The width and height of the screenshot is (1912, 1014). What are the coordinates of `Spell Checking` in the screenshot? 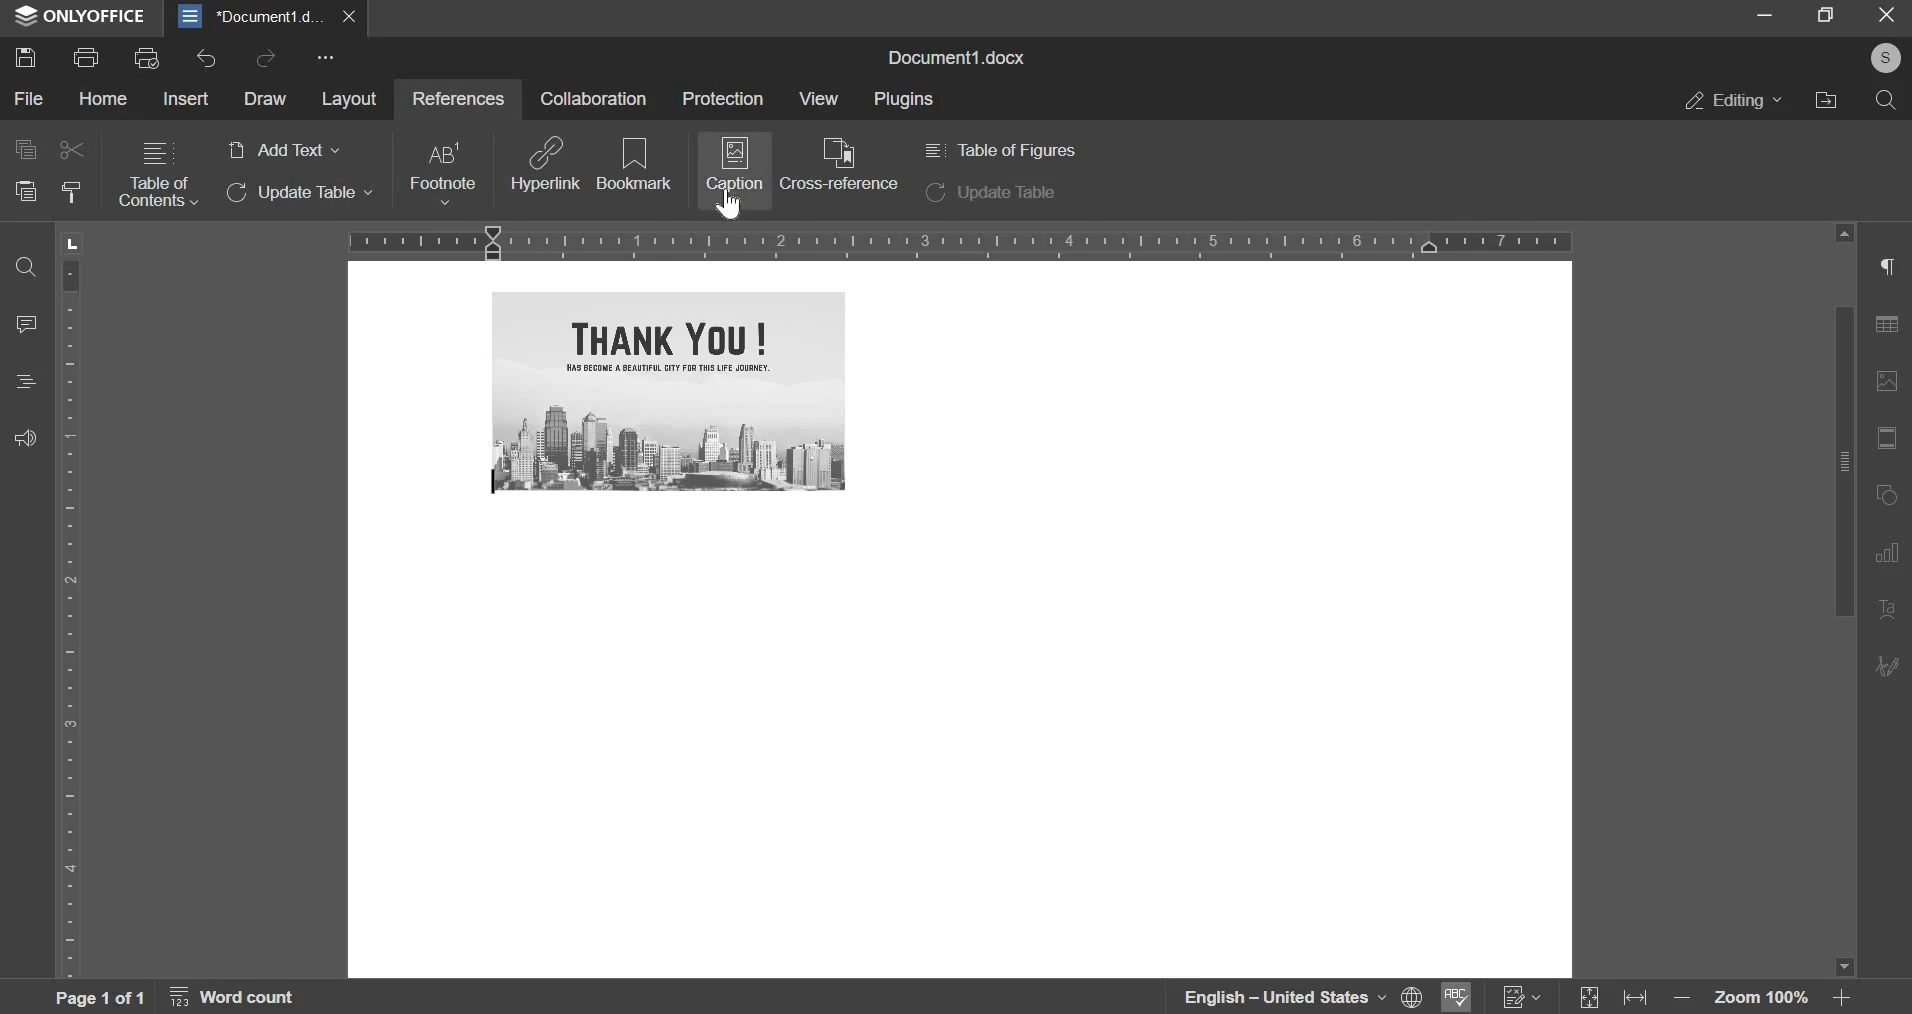 It's located at (1453, 997).